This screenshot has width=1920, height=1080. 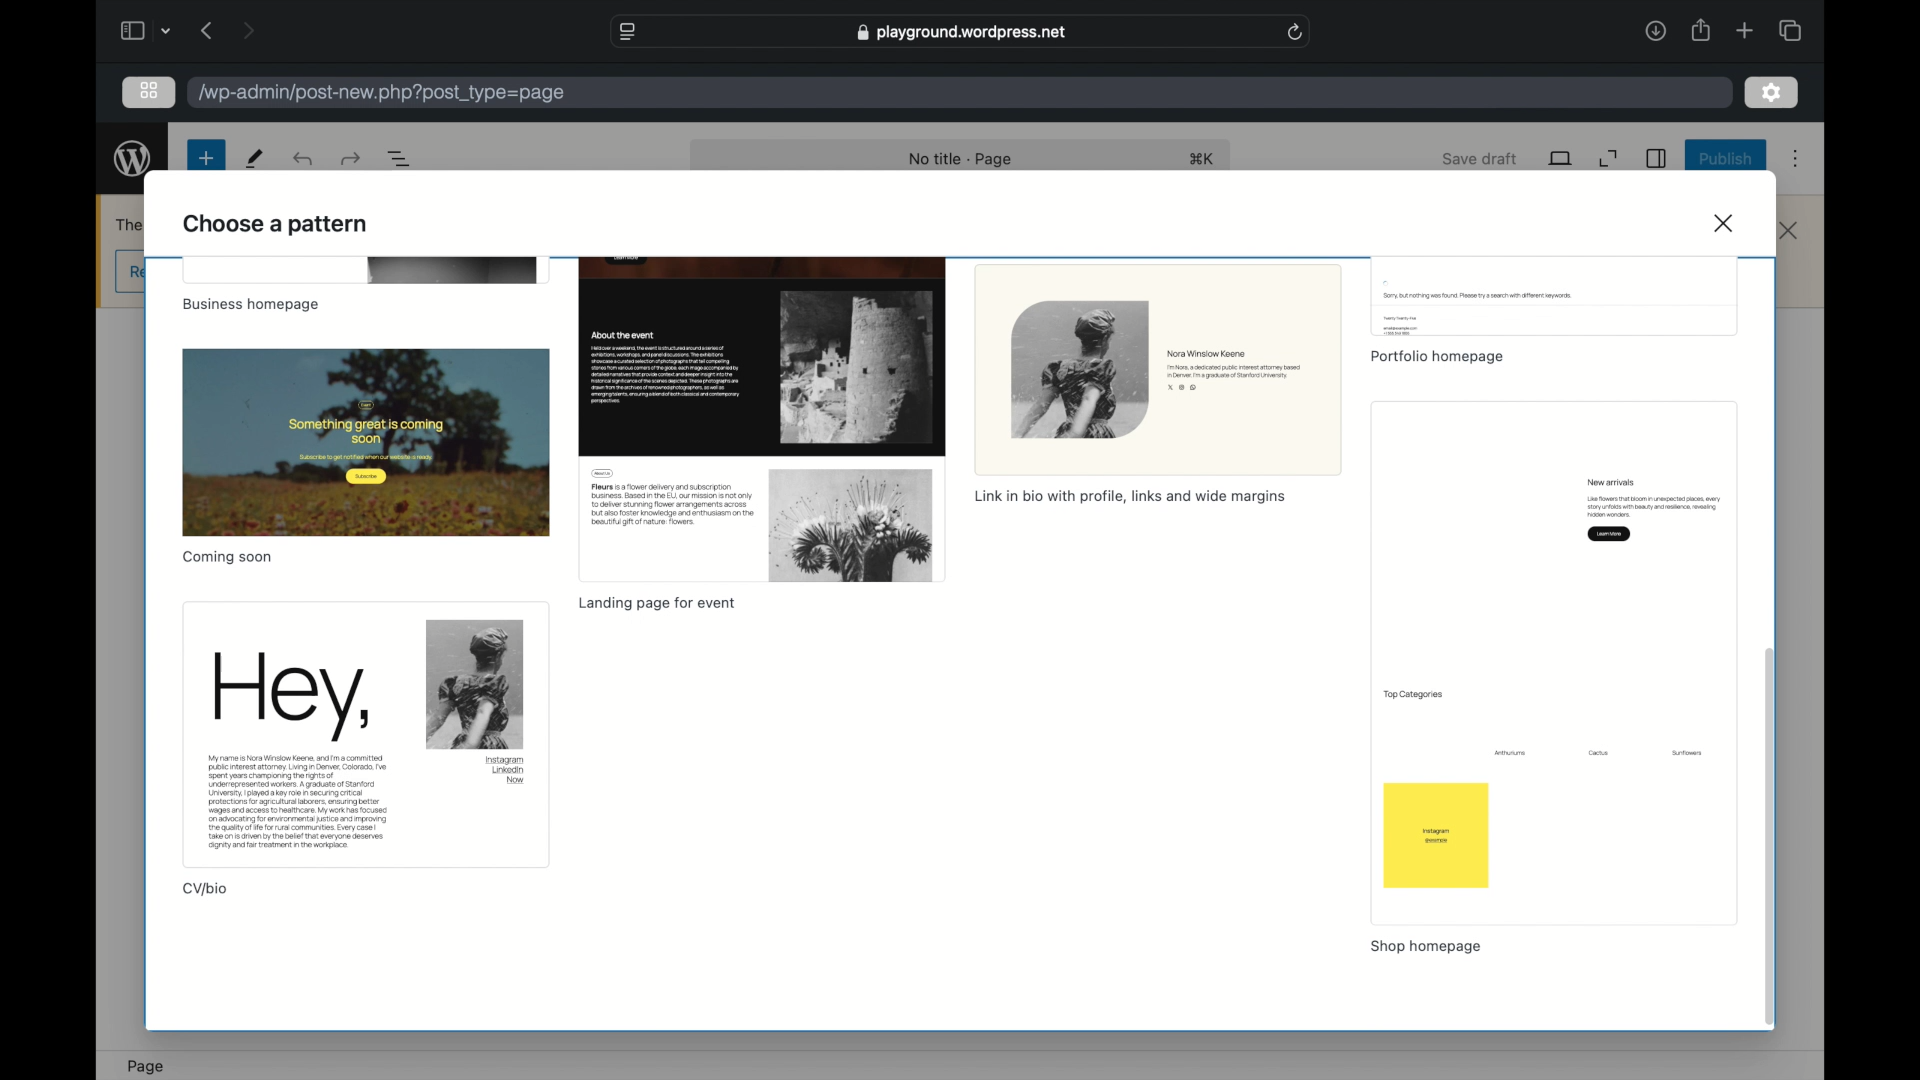 What do you see at coordinates (1795, 158) in the screenshot?
I see `more options` at bounding box center [1795, 158].